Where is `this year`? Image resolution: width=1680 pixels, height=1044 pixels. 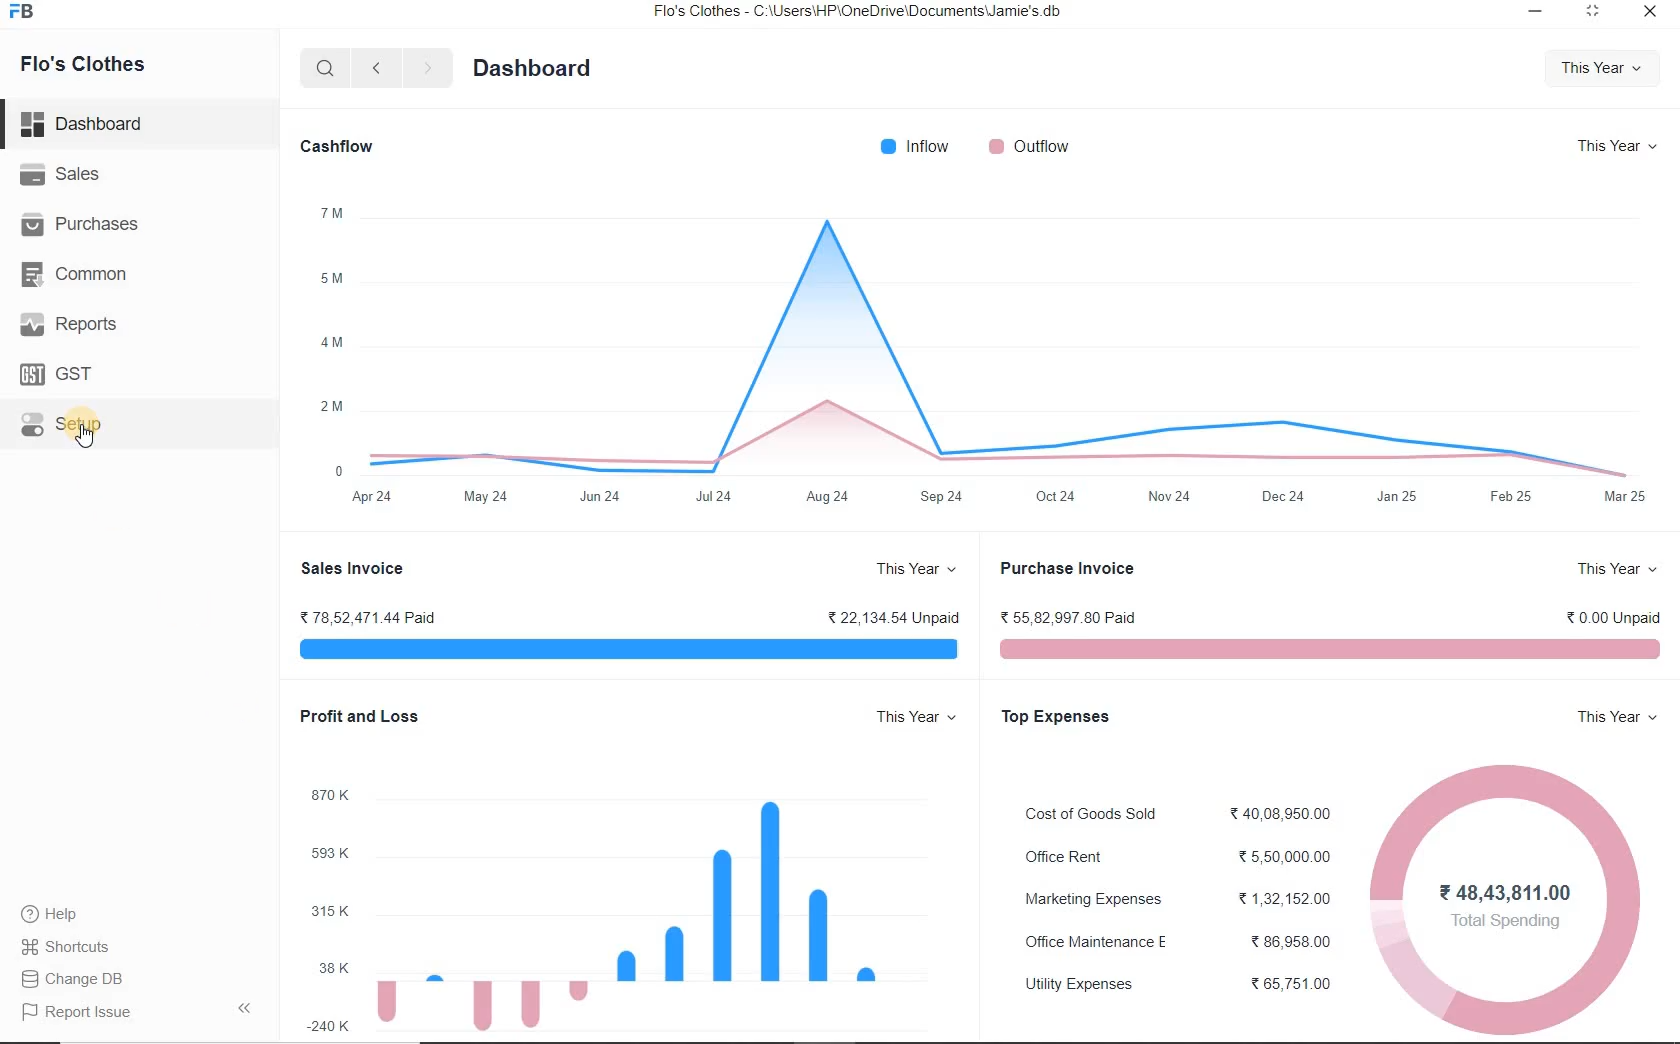
this year is located at coordinates (1602, 145).